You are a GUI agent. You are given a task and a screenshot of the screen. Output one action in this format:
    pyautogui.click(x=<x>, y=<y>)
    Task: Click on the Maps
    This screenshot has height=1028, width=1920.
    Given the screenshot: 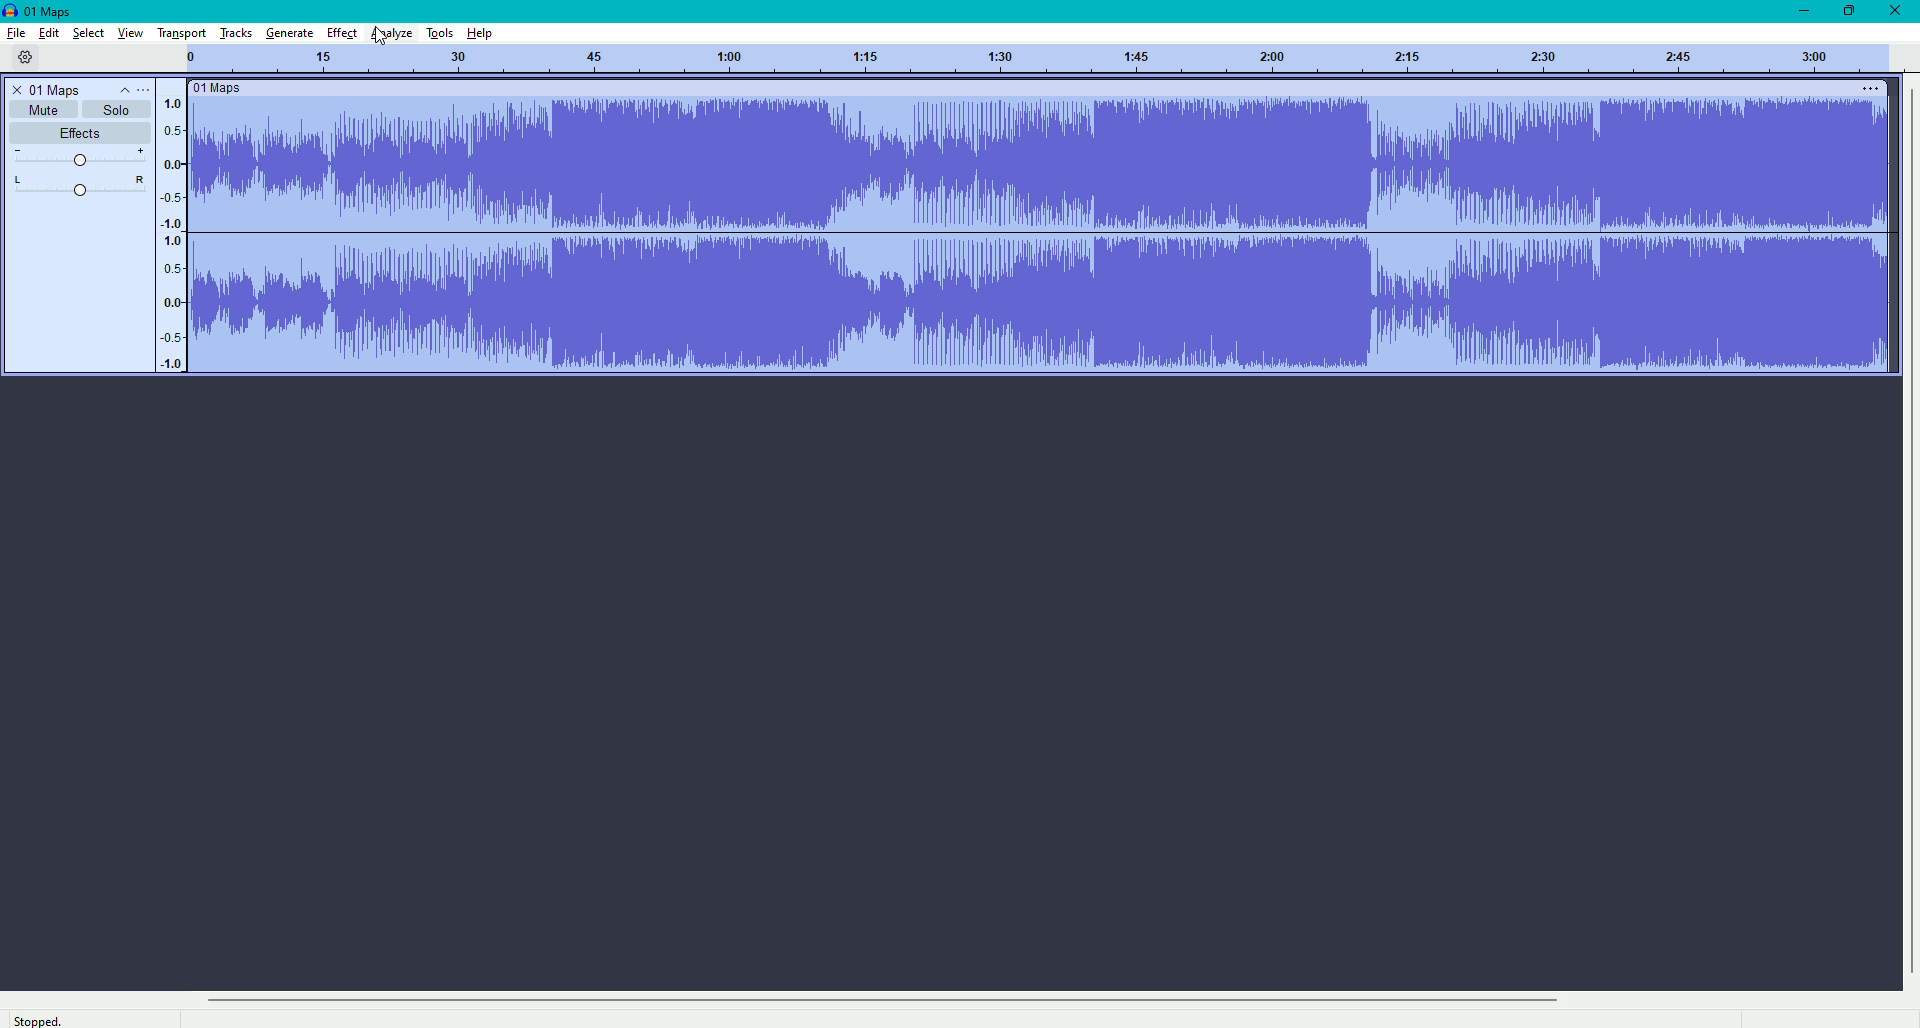 What is the action you would take?
    pyautogui.click(x=222, y=86)
    